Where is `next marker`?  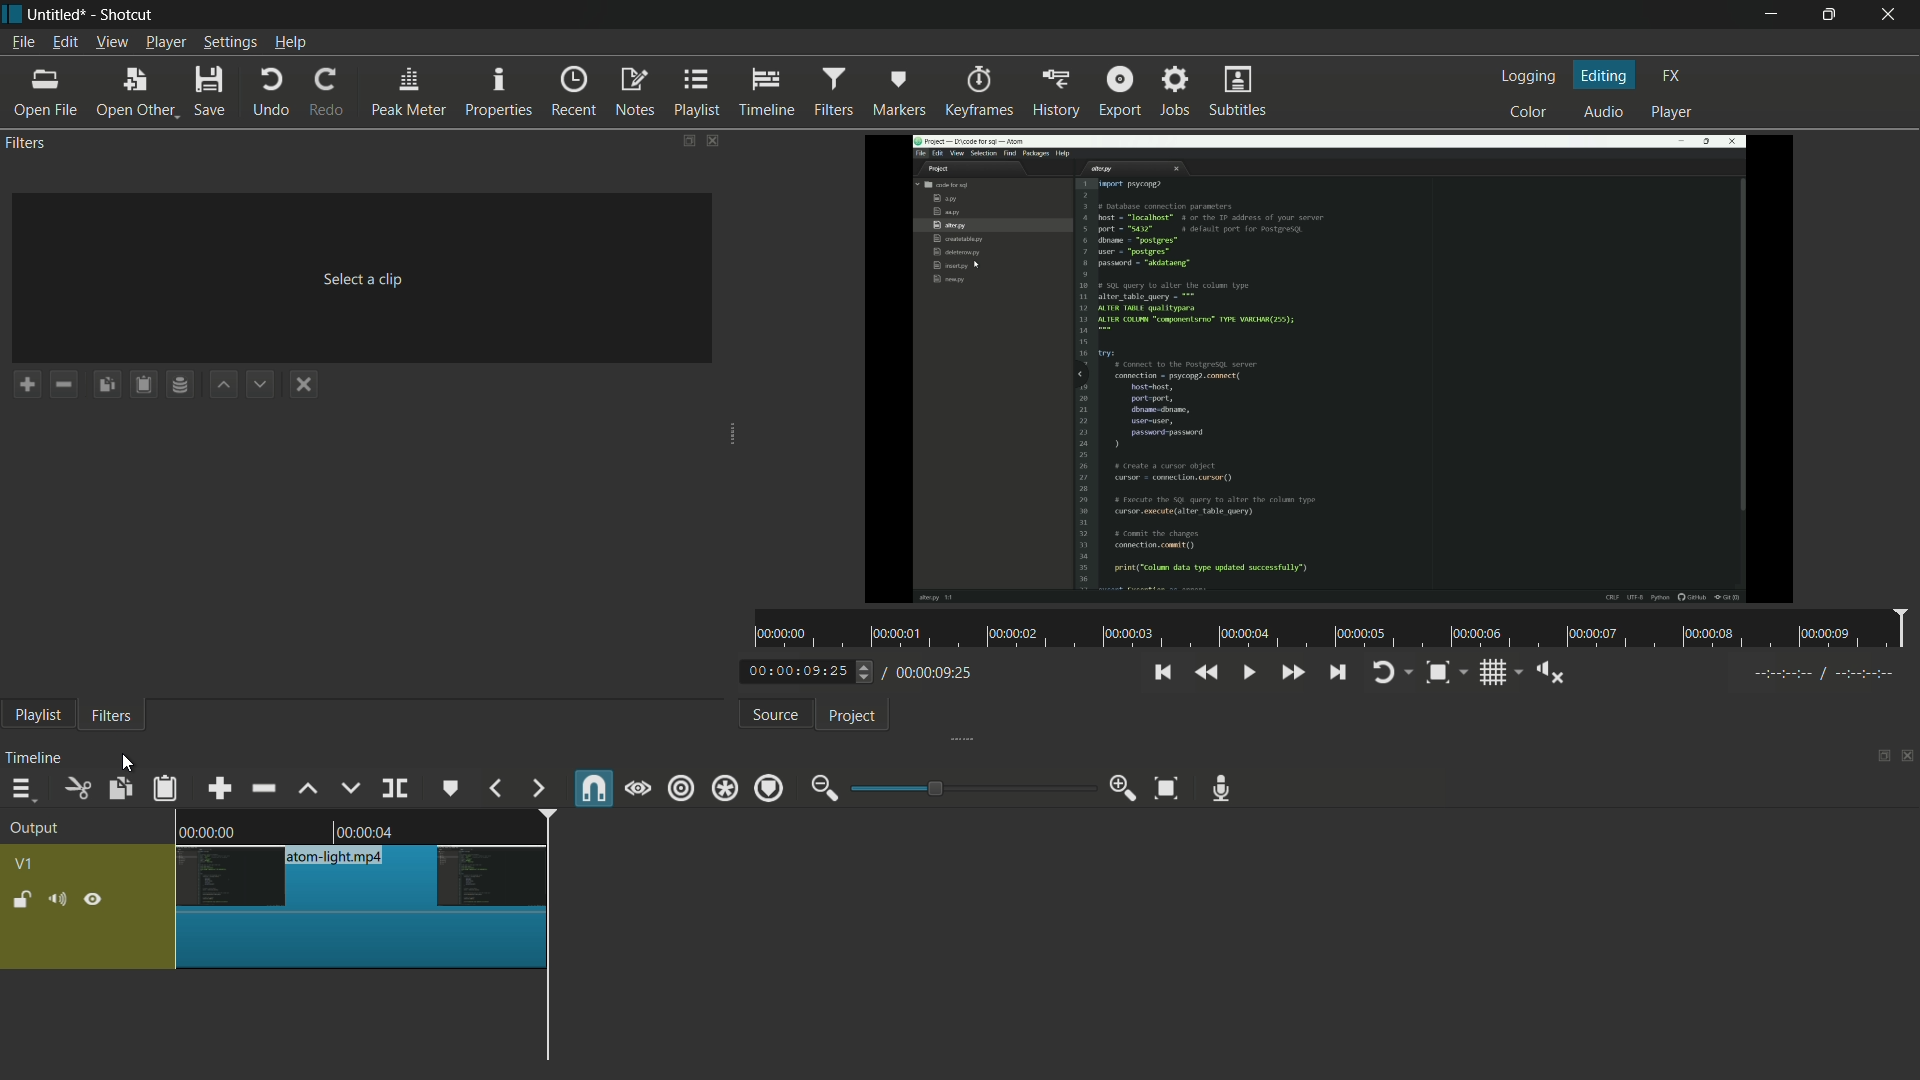
next marker is located at coordinates (537, 789).